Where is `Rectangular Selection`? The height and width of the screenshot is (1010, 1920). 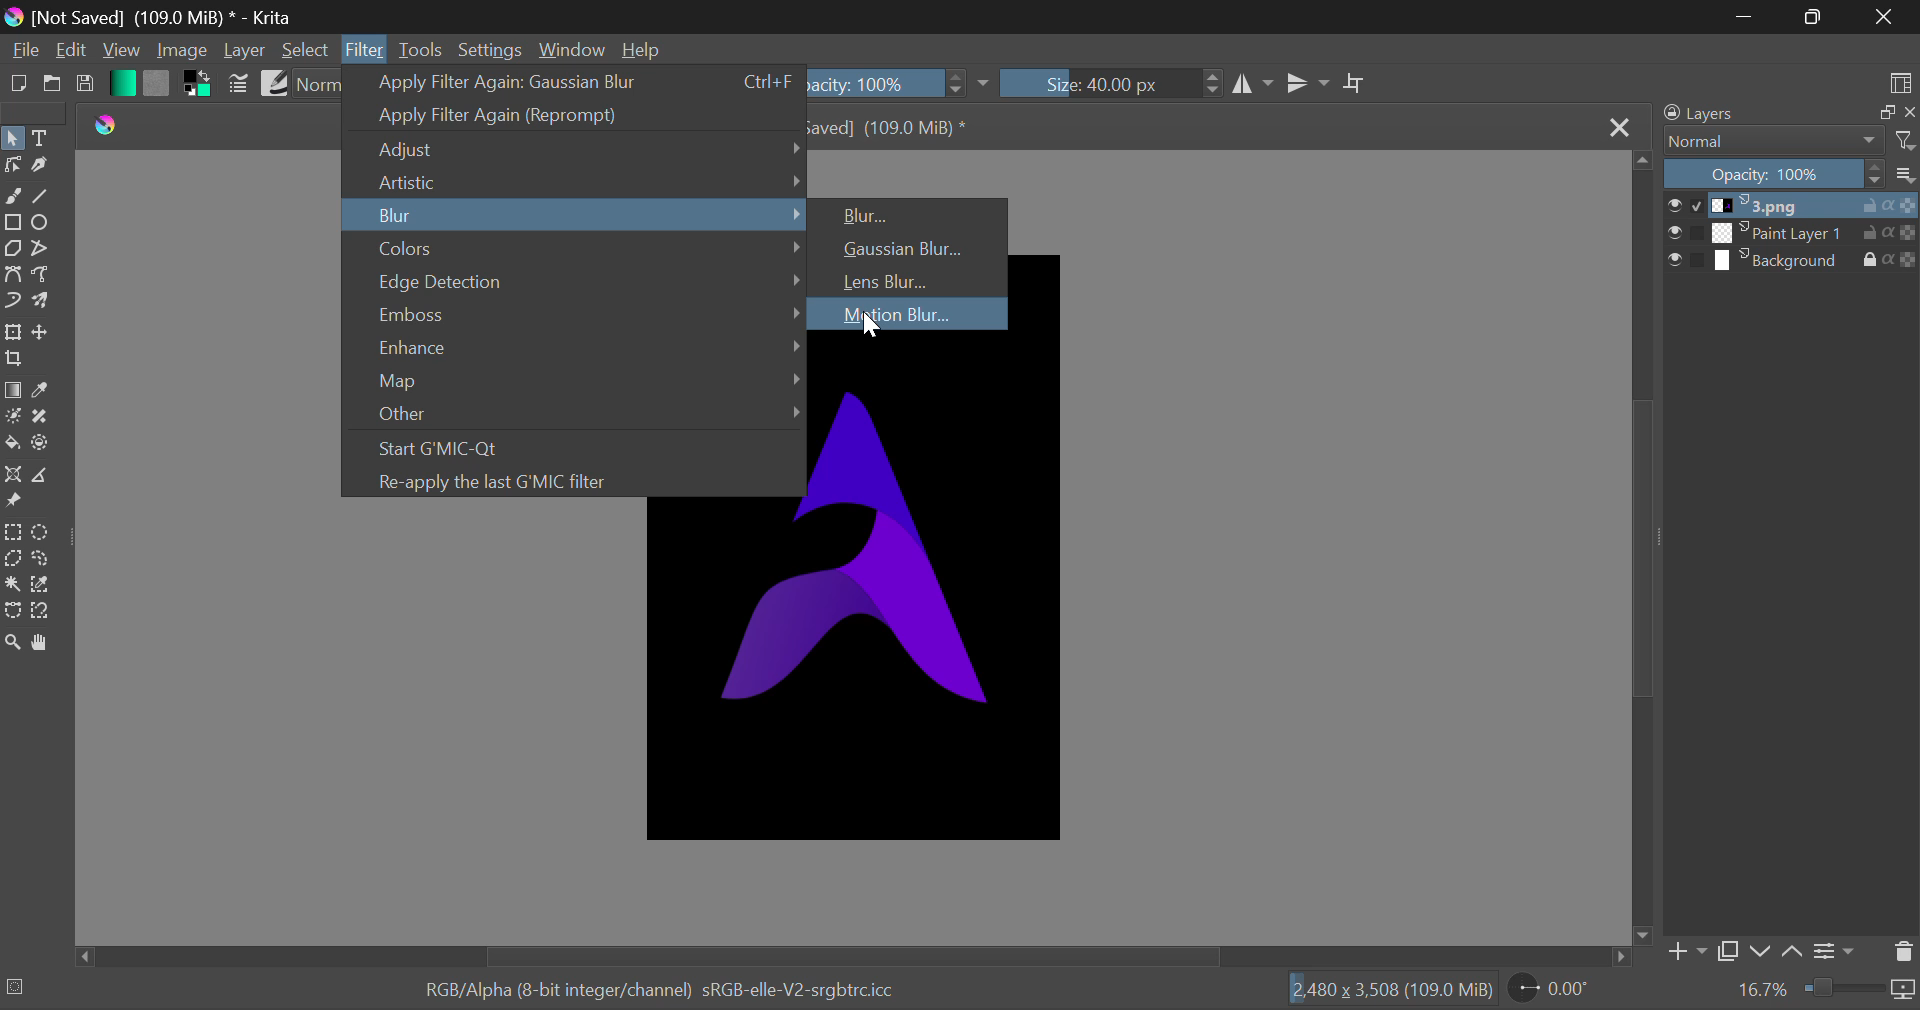
Rectangular Selection is located at coordinates (12, 532).